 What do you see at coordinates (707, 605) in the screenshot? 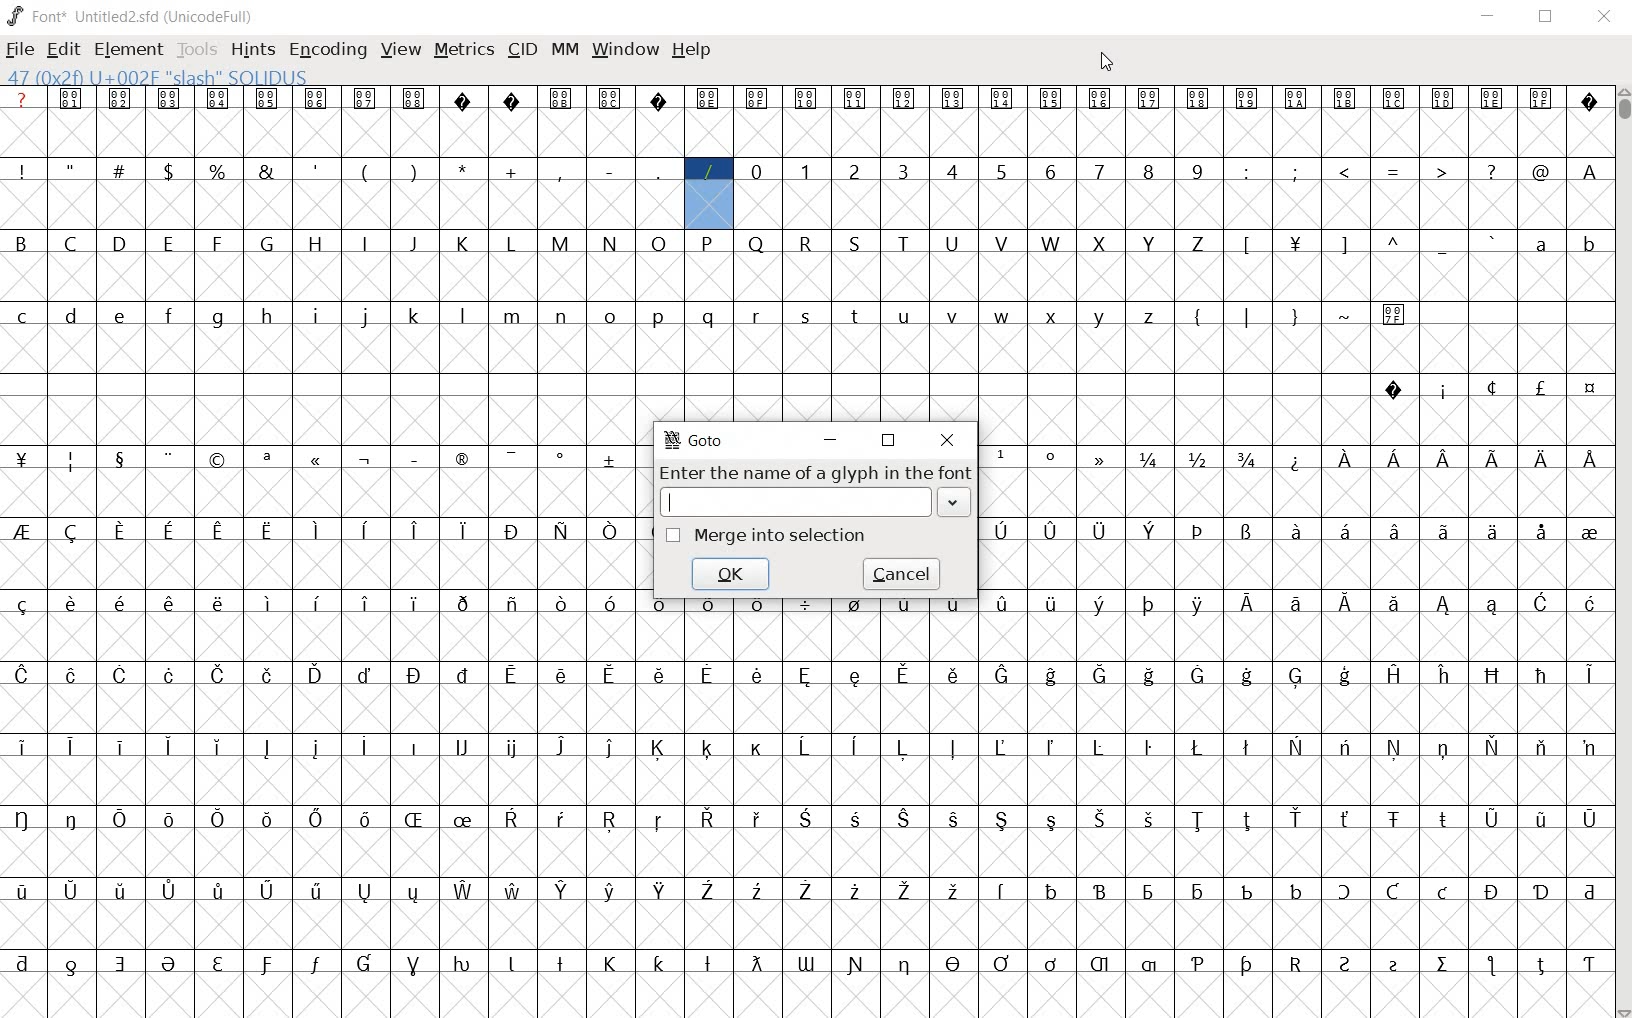
I see `glyph` at bounding box center [707, 605].